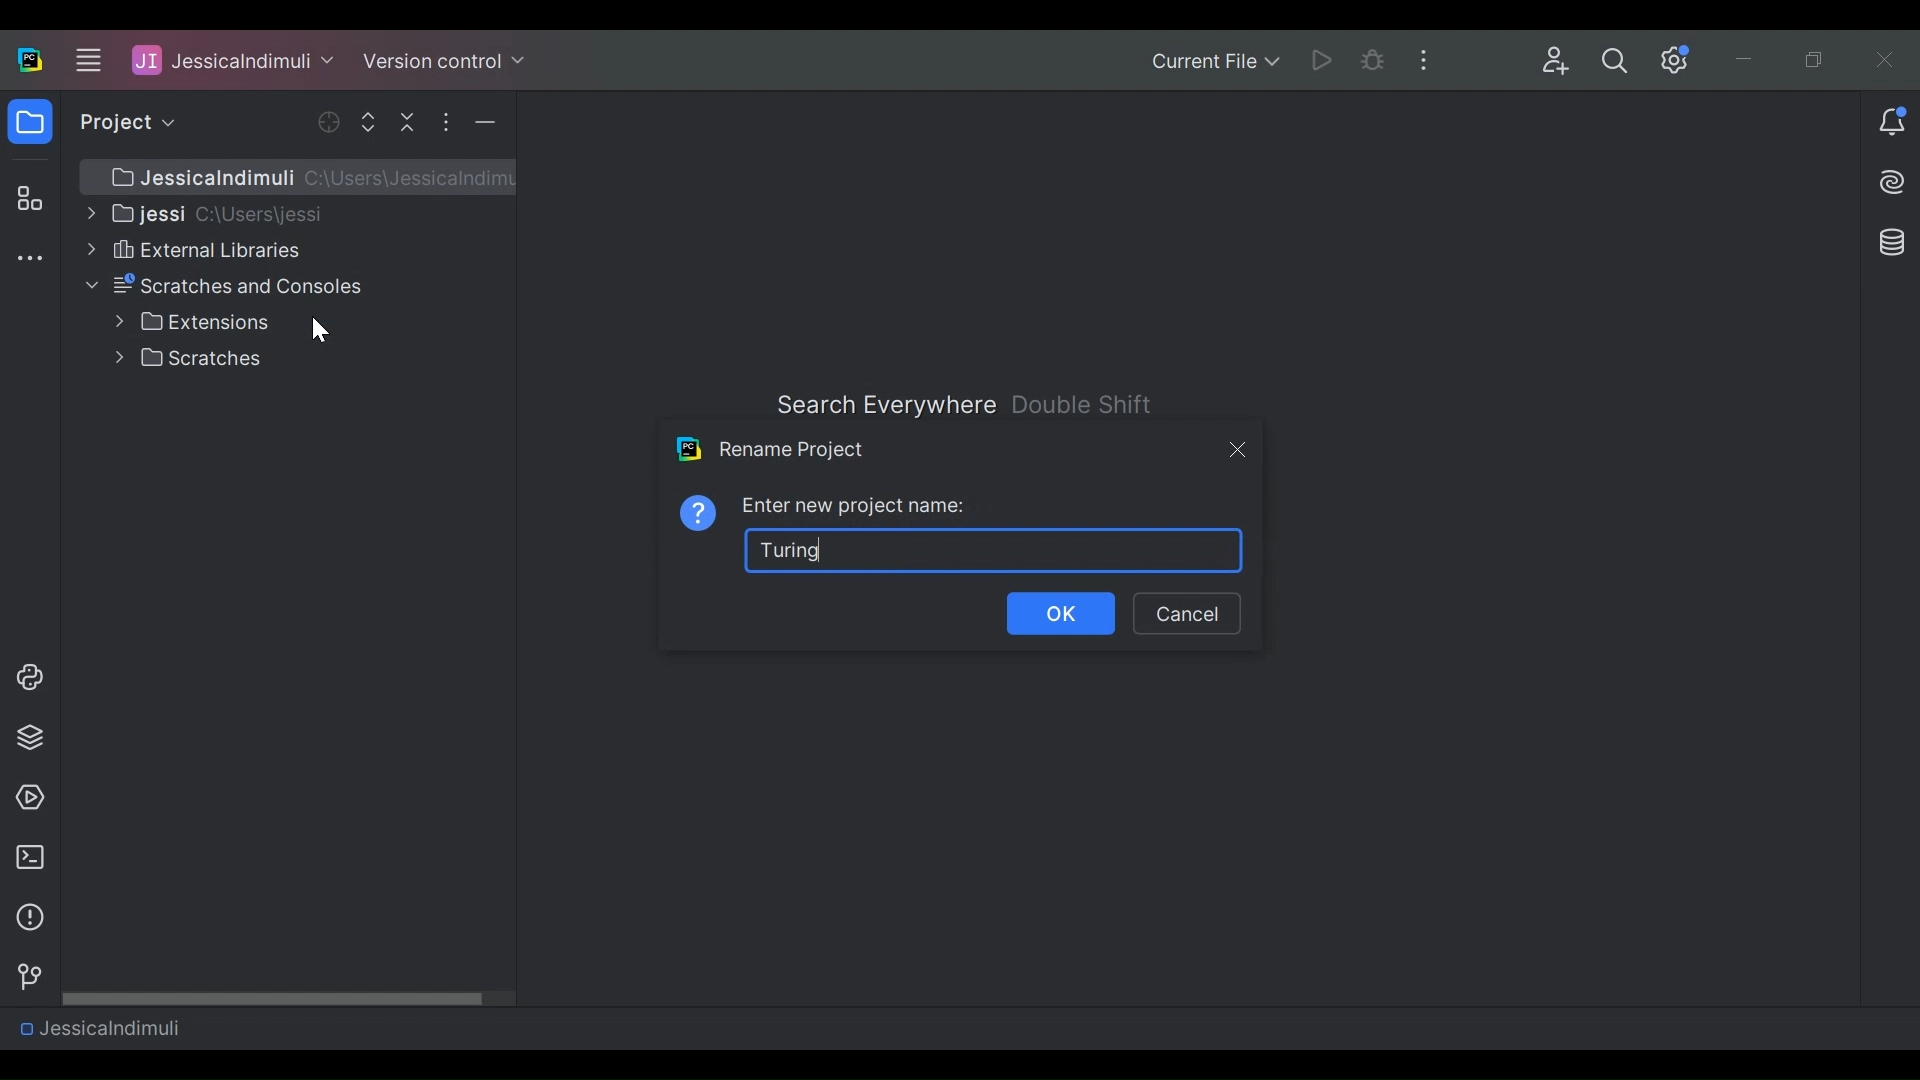  What do you see at coordinates (445, 122) in the screenshot?
I see `Options` at bounding box center [445, 122].